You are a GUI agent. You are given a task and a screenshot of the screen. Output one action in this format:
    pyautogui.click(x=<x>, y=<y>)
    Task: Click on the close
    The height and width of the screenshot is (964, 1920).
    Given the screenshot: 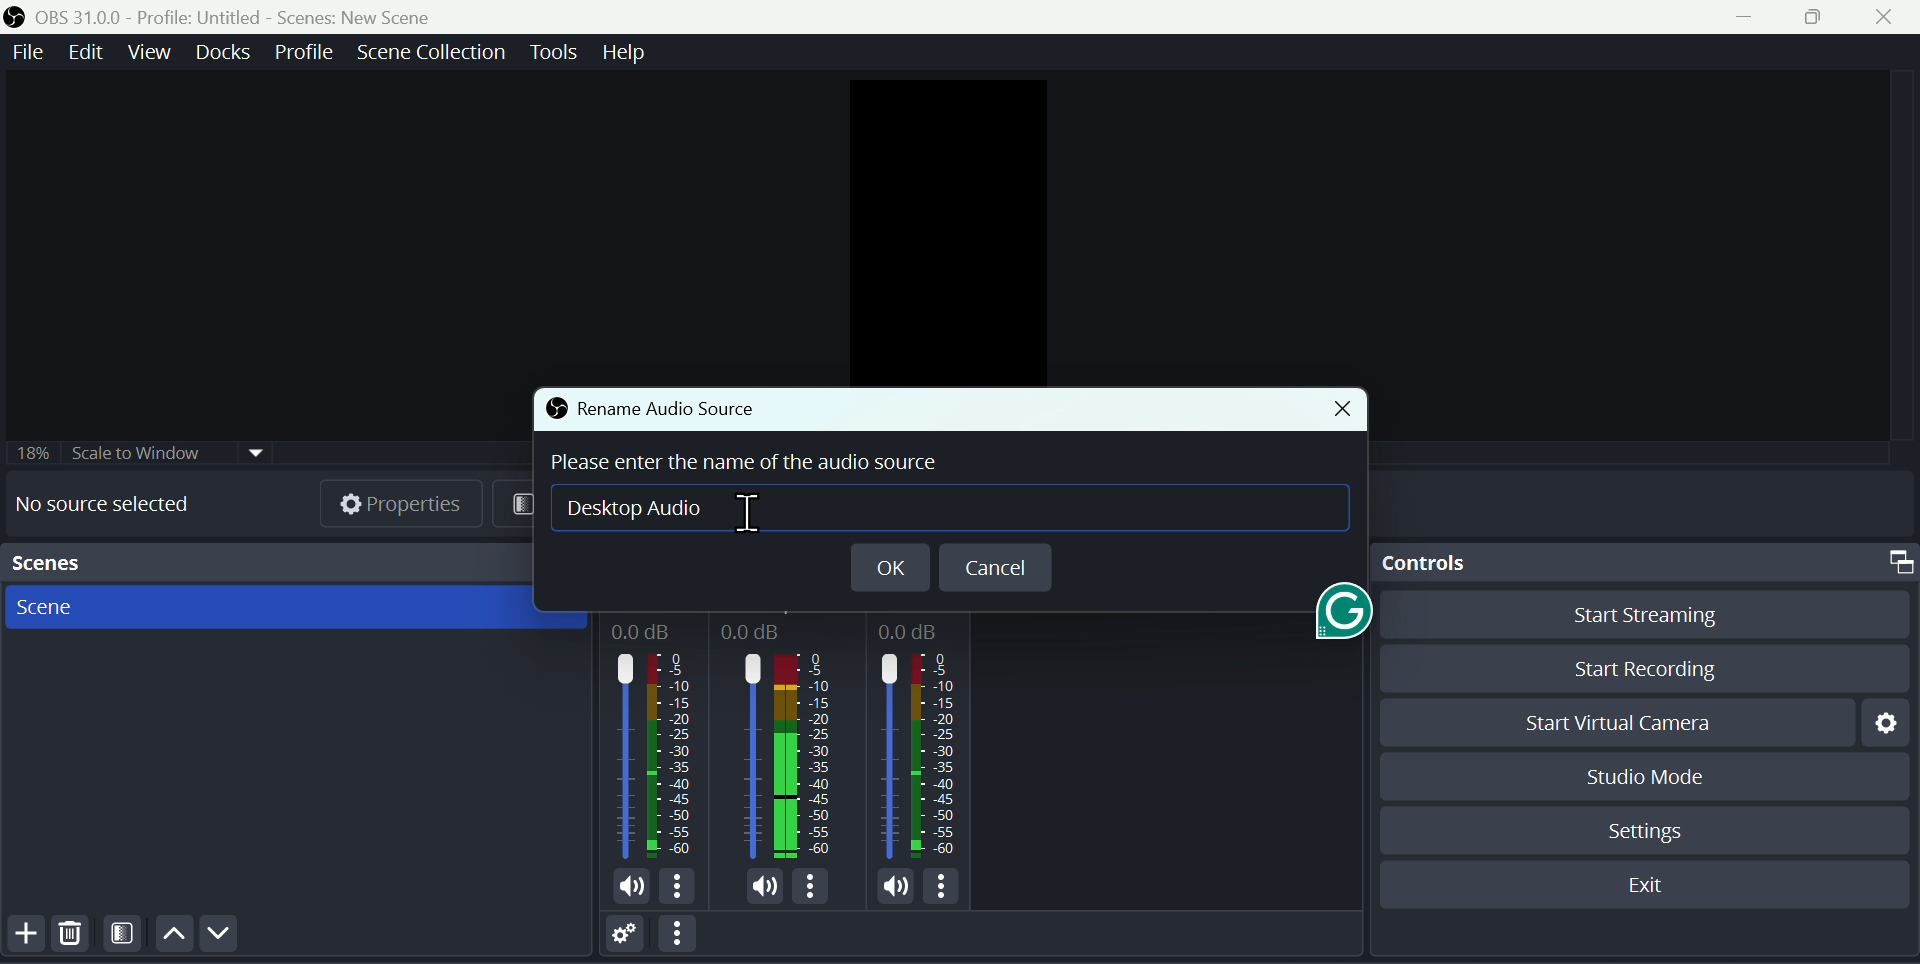 What is the action you would take?
    pyautogui.click(x=1336, y=409)
    